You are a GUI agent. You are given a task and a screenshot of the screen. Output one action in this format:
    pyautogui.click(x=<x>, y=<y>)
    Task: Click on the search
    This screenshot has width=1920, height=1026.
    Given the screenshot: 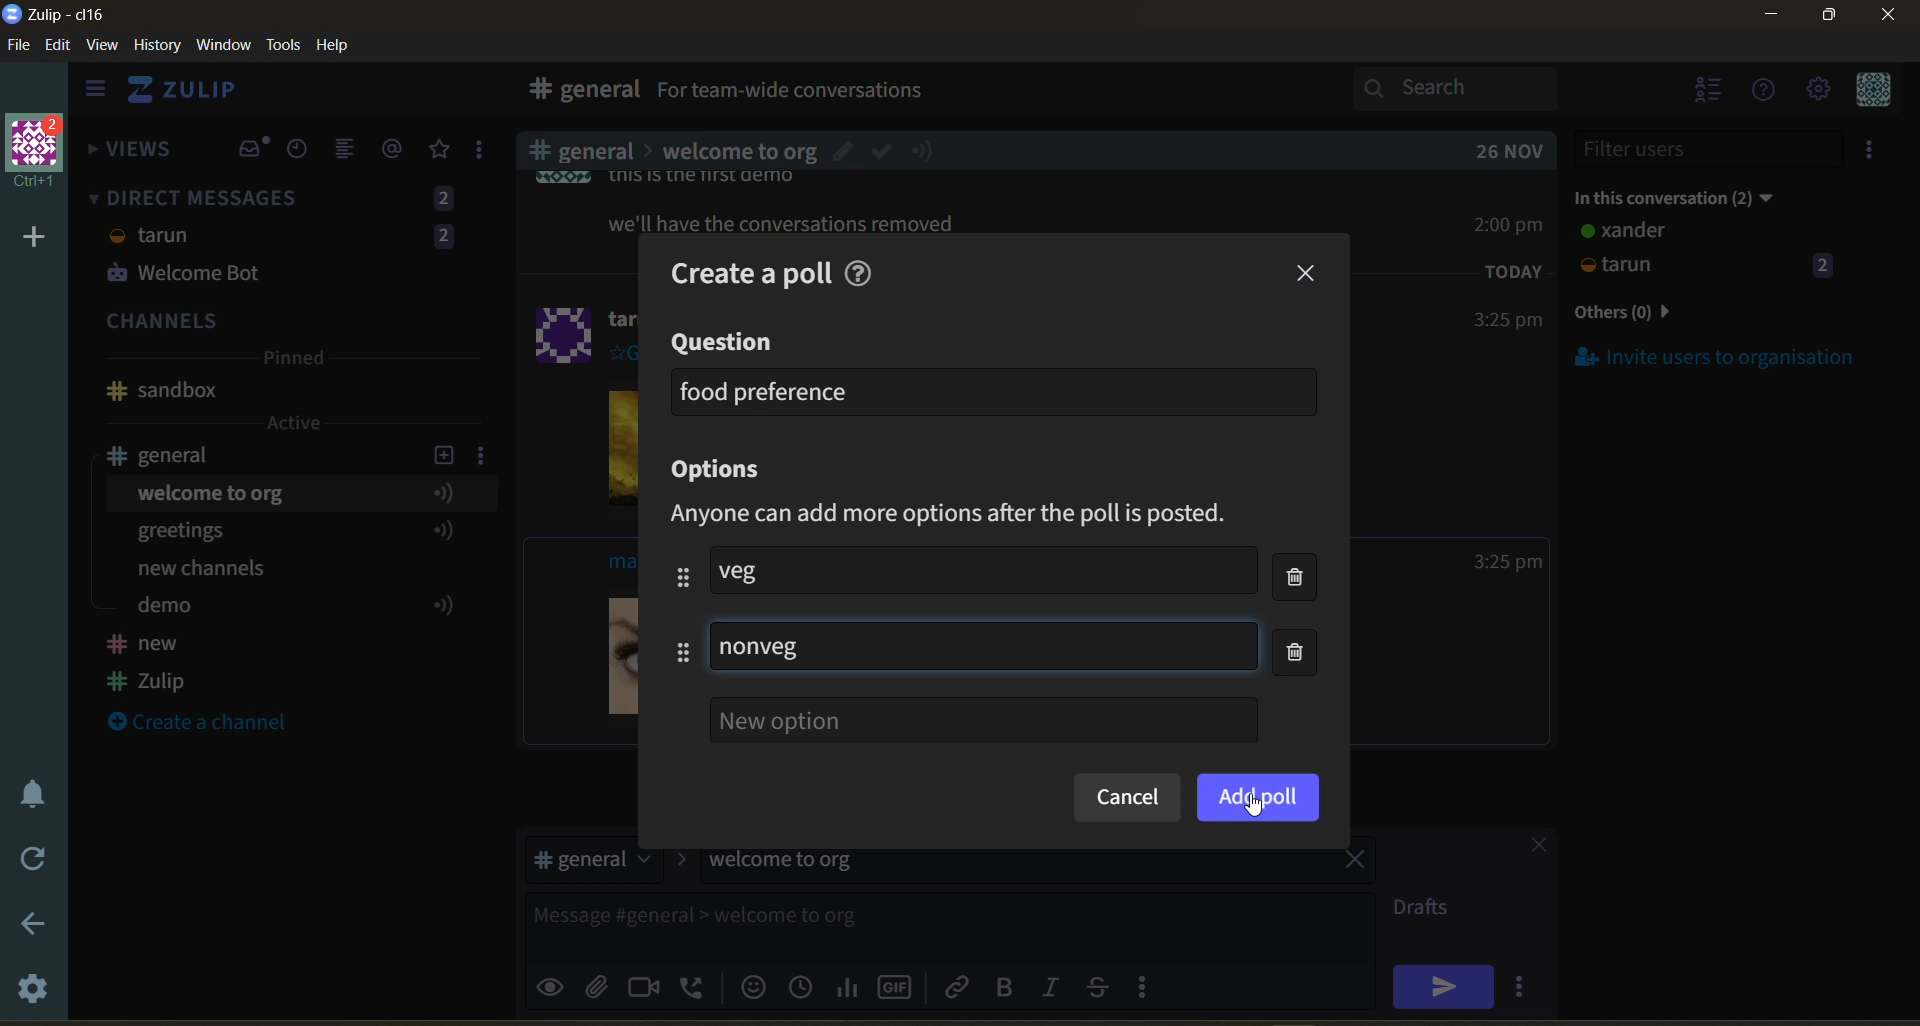 What is the action you would take?
    pyautogui.click(x=1473, y=88)
    